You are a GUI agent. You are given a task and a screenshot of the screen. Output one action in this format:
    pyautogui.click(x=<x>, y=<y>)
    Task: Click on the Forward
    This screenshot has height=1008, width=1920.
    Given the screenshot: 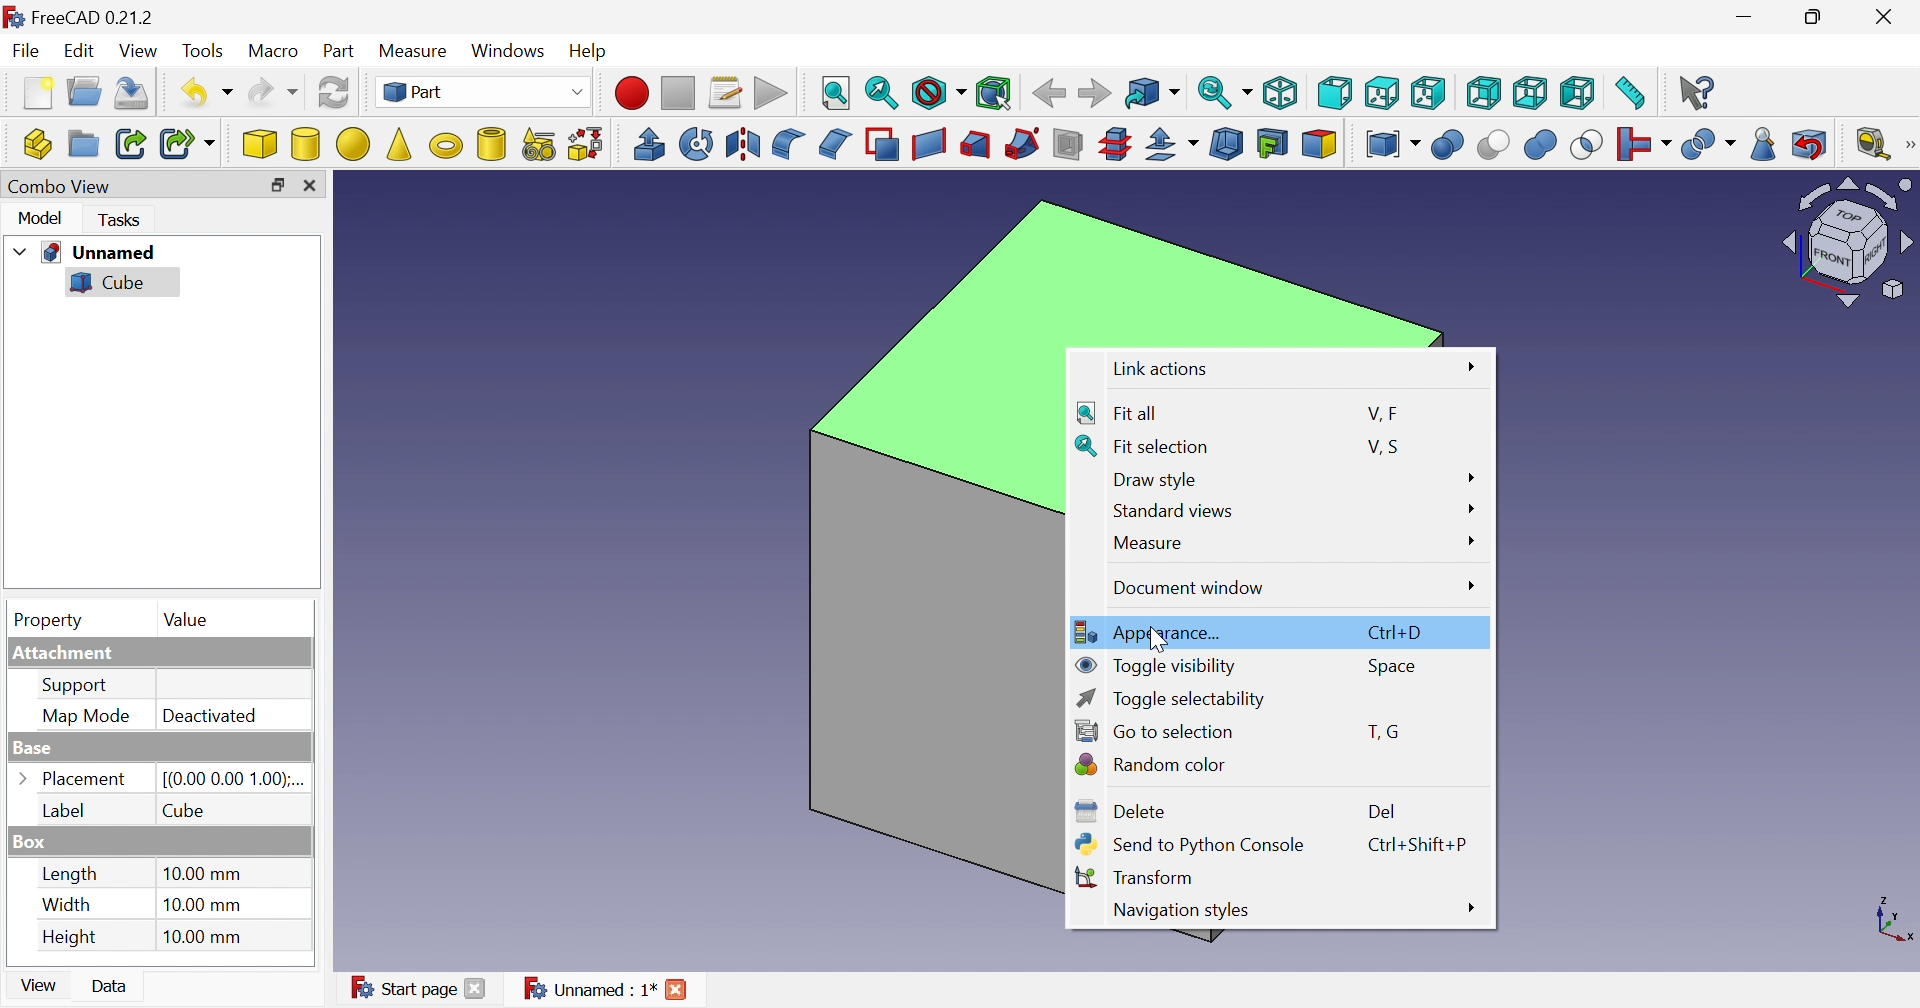 What is the action you would take?
    pyautogui.click(x=1096, y=91)
    